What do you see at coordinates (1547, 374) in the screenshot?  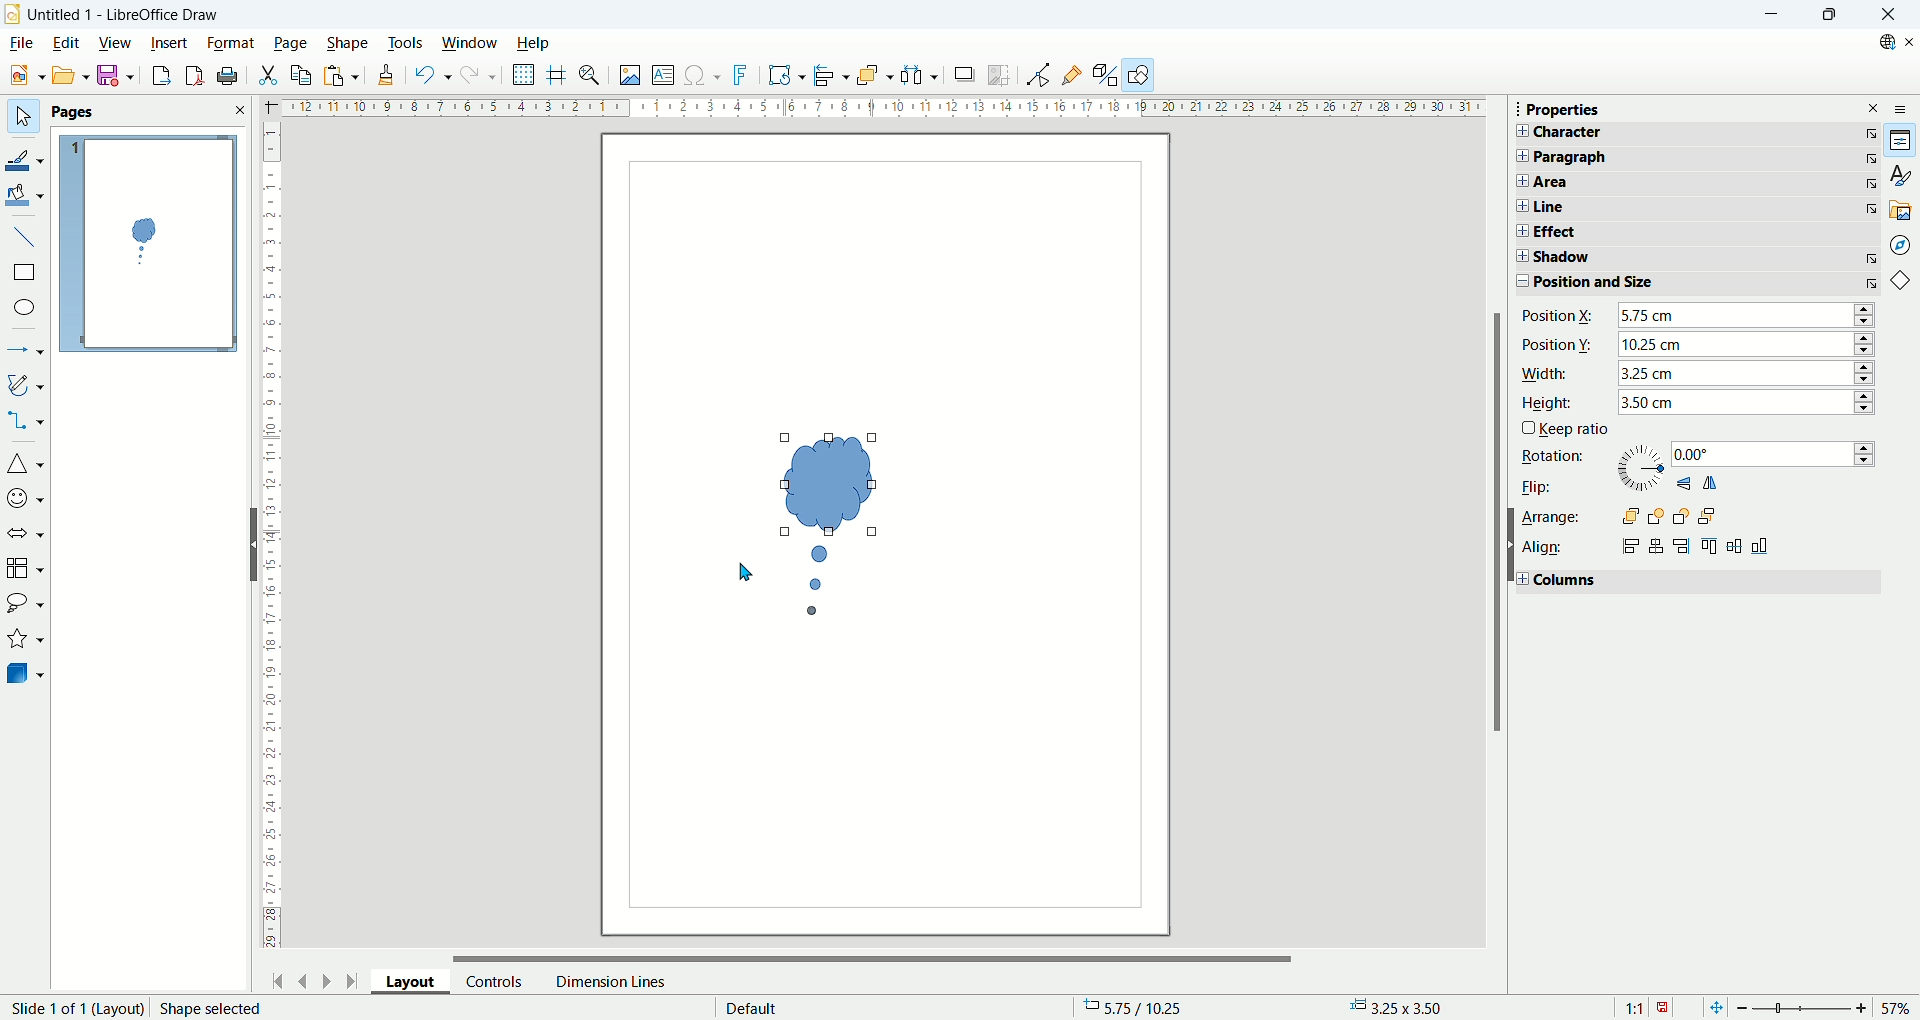 I see `Width` at bounding box center [1547, 374].